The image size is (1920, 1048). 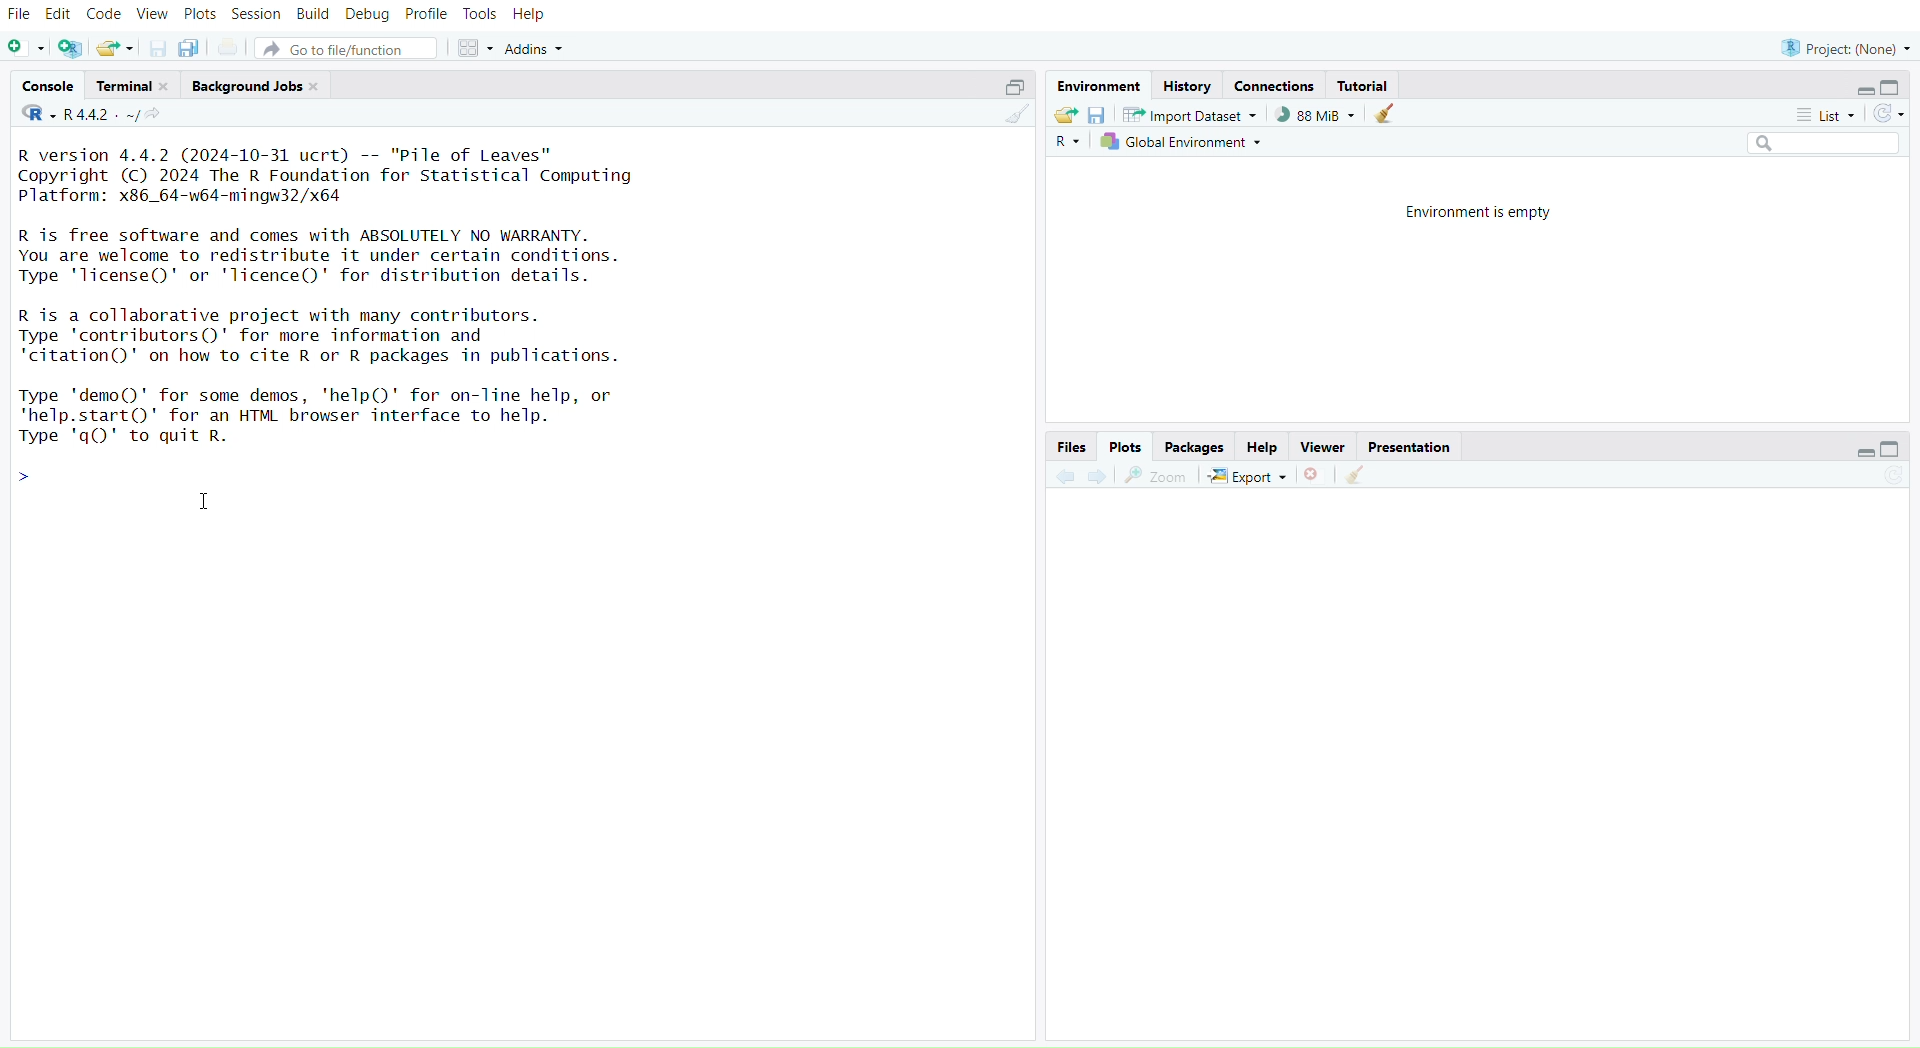 I want to click on save workspace, so click(x=1096, y=116).